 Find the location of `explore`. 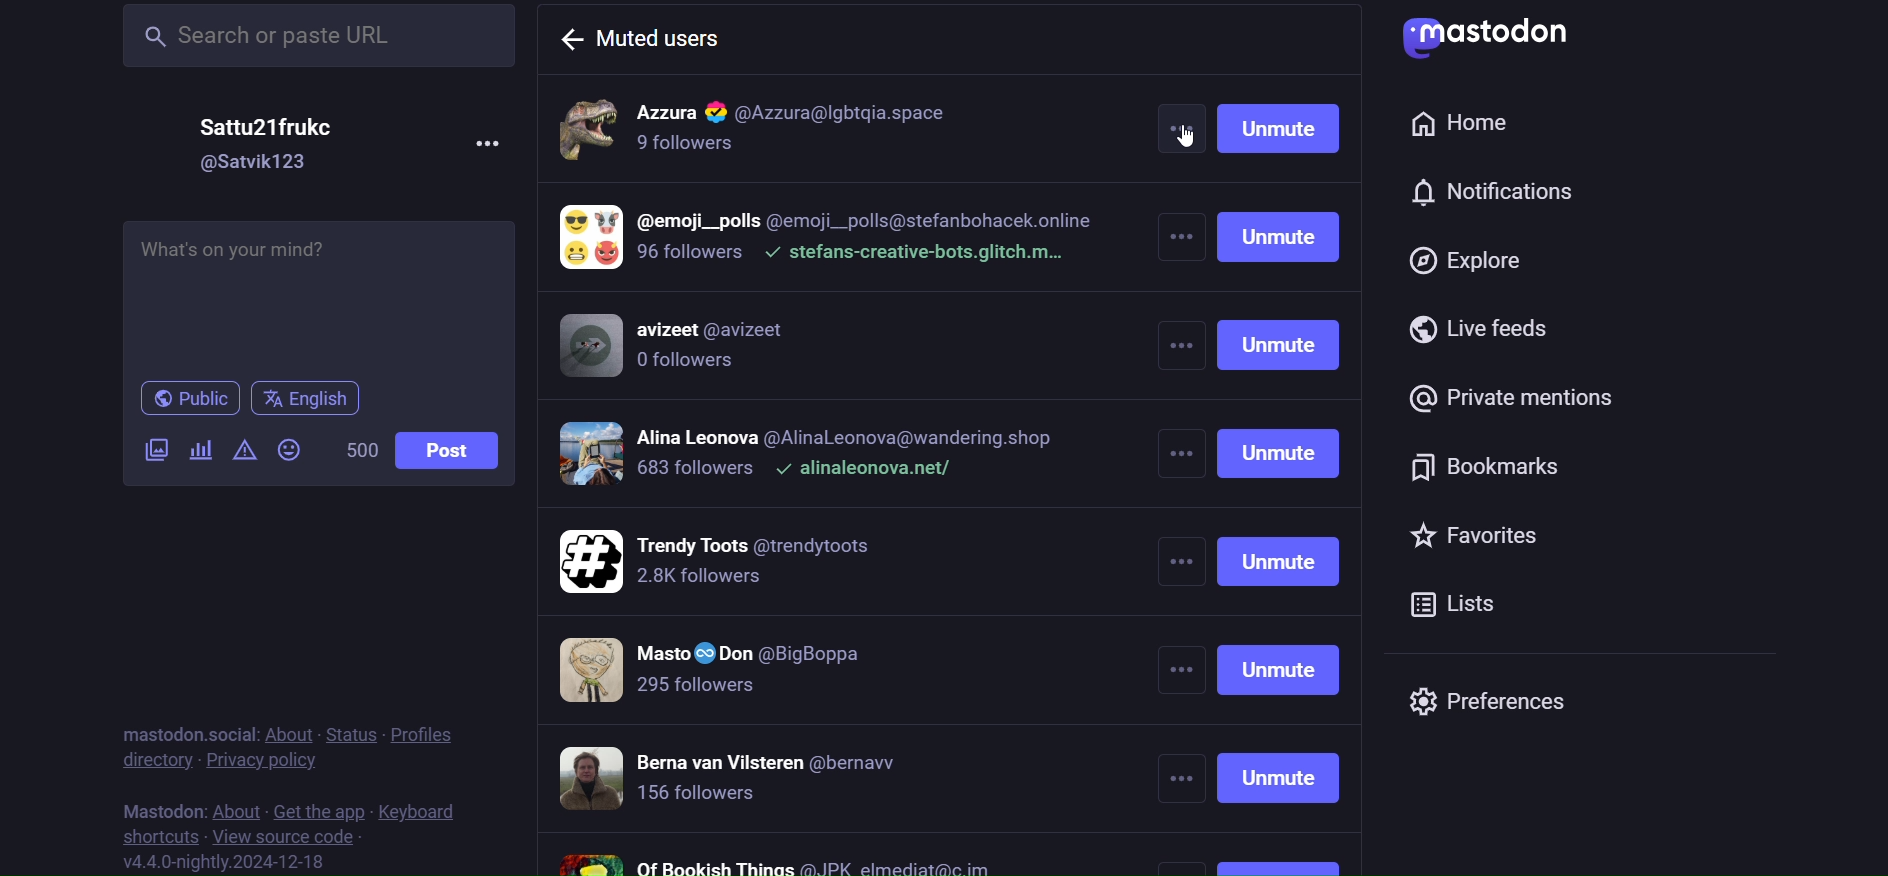

explore is located at coordinates (1481, 262).